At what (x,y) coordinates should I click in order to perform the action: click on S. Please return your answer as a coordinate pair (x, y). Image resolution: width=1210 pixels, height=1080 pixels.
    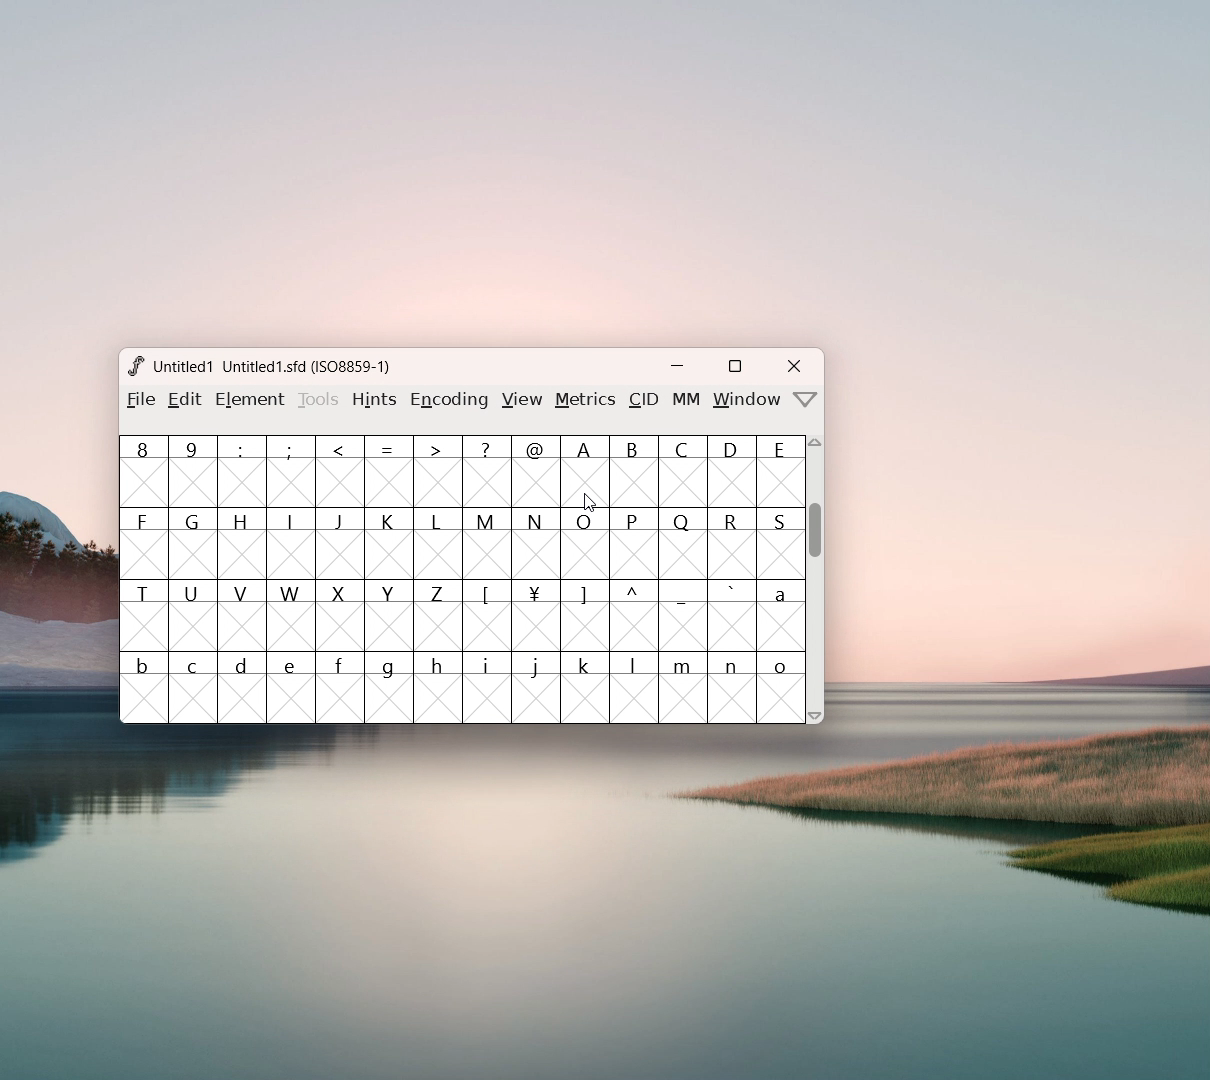
    Looking at the image, I should click on (781, 543).